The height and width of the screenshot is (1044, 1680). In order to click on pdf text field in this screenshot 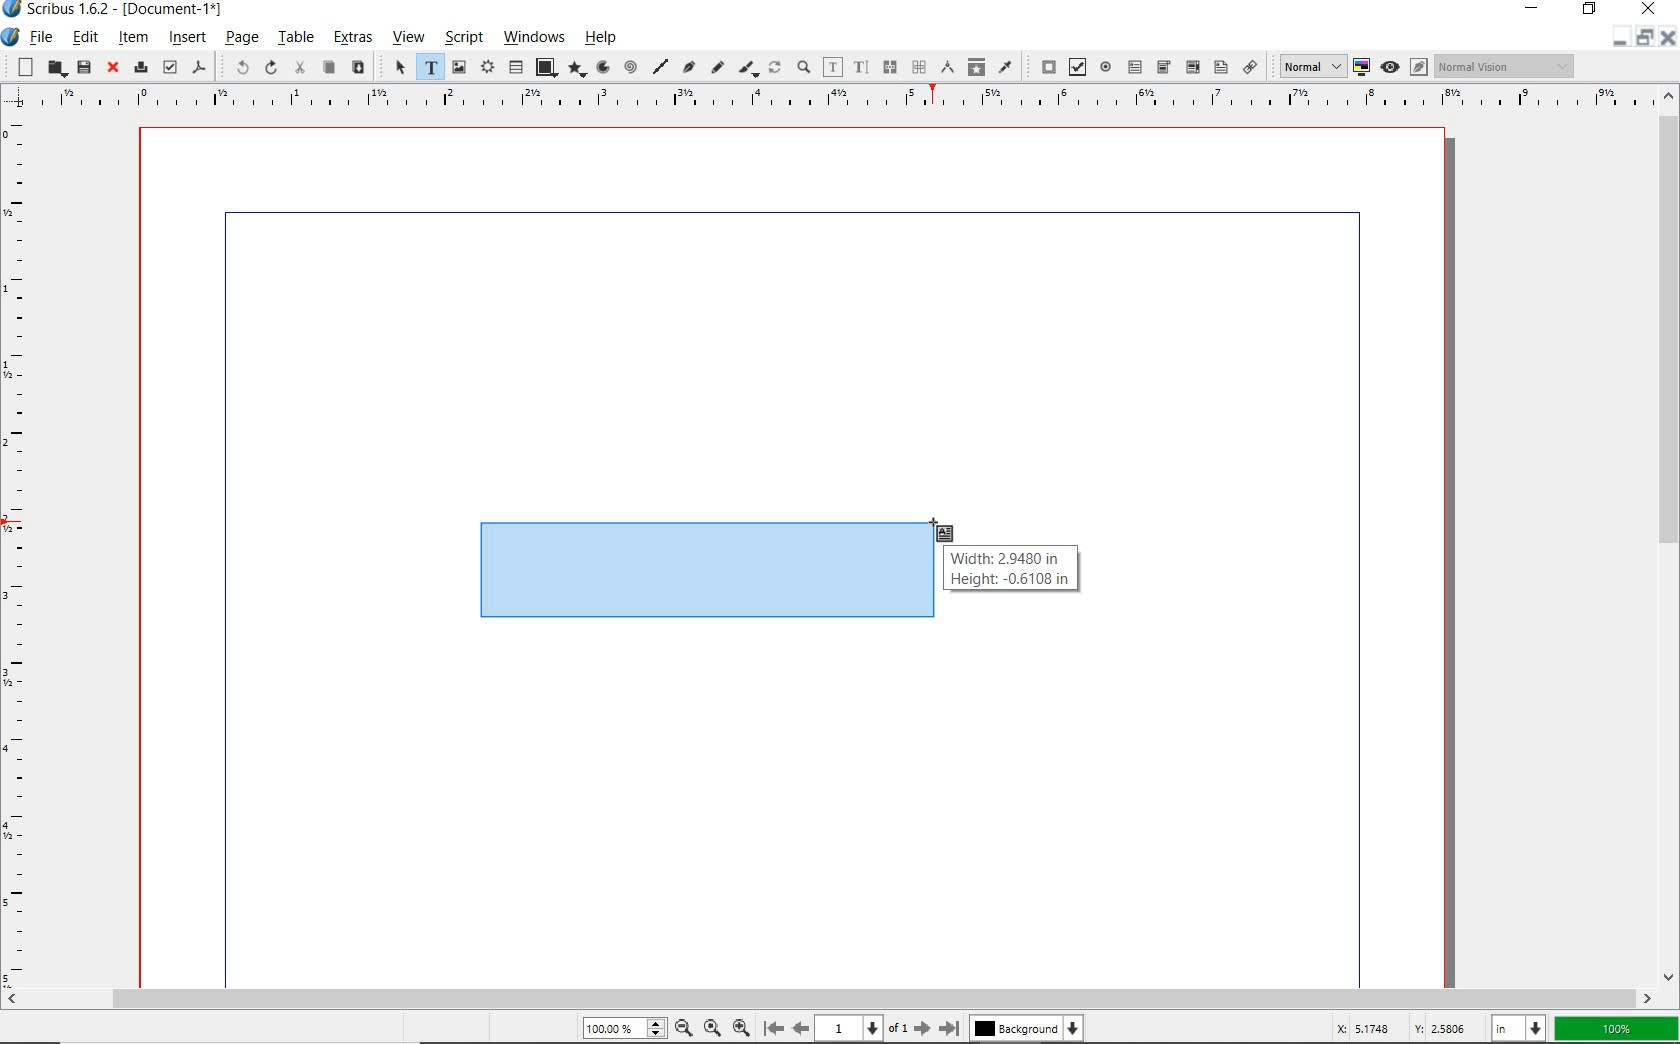, I will do `click(1134, 66)`.